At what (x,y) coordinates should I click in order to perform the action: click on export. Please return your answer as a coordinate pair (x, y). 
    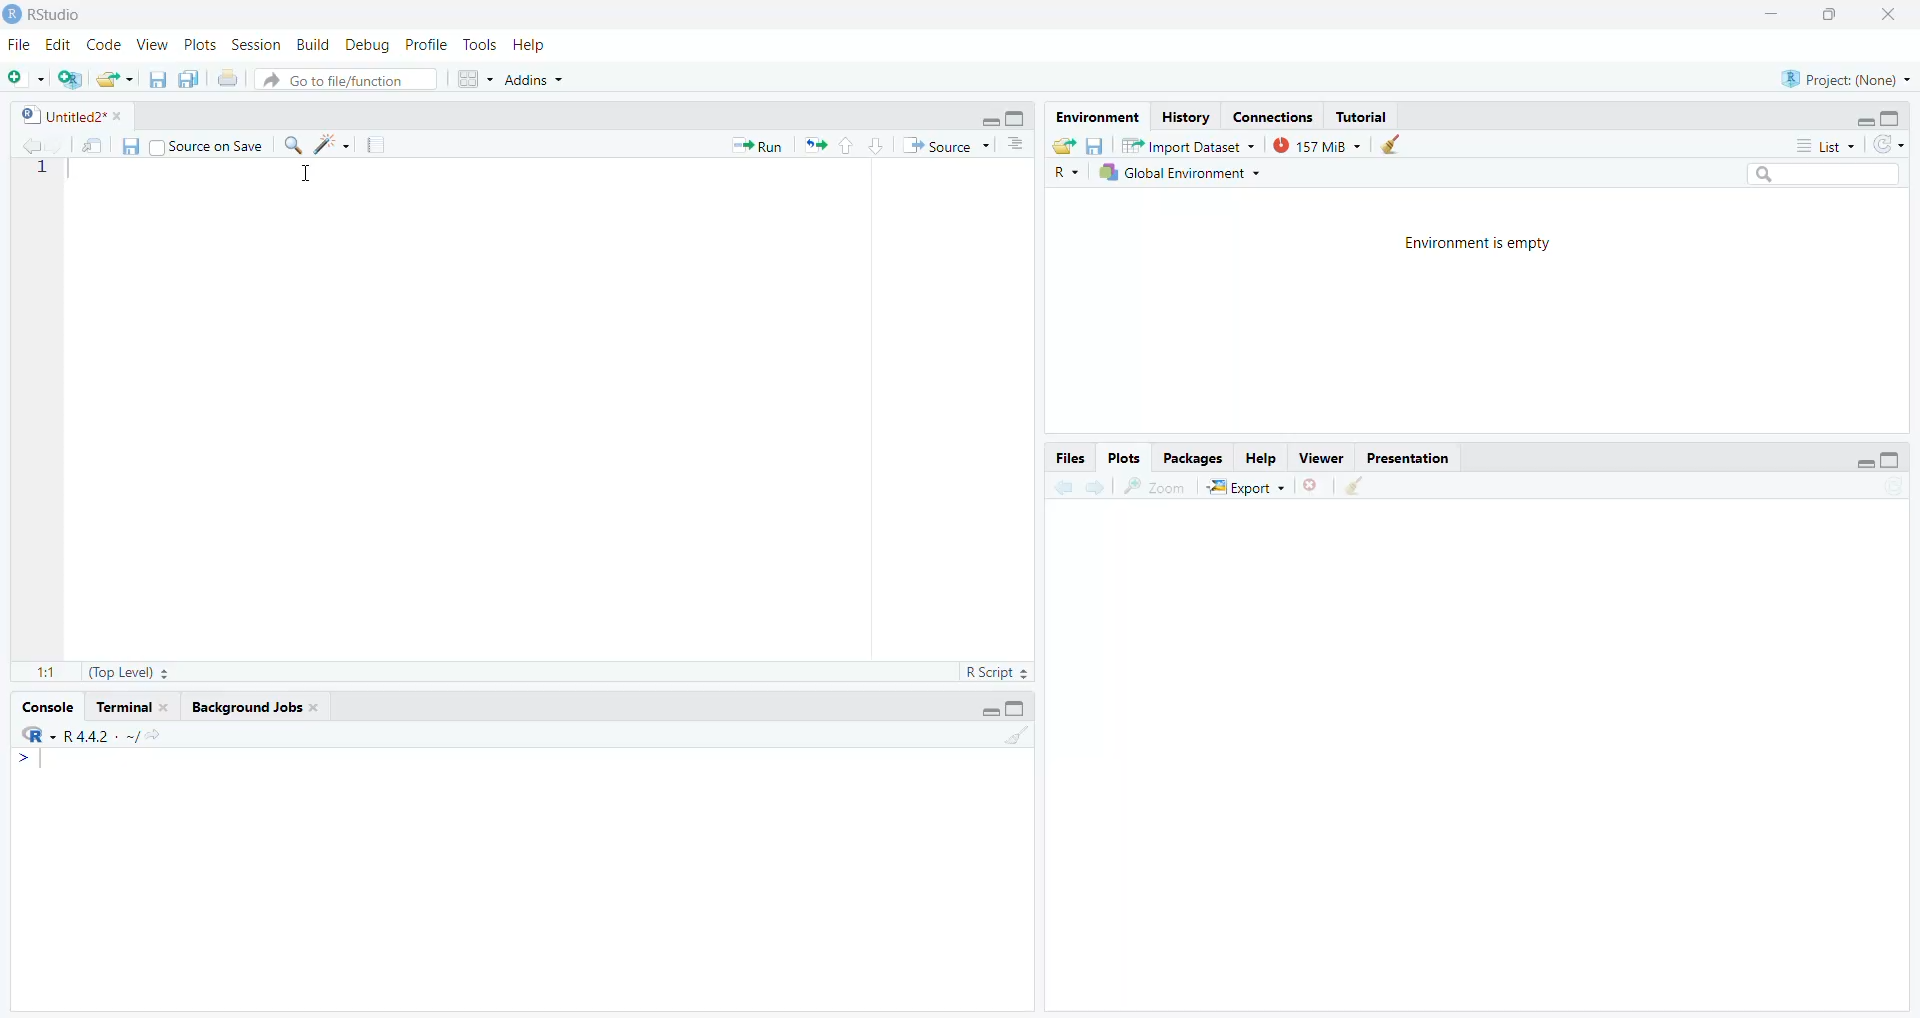
    Looking at the image, I should click on (1244, 487).